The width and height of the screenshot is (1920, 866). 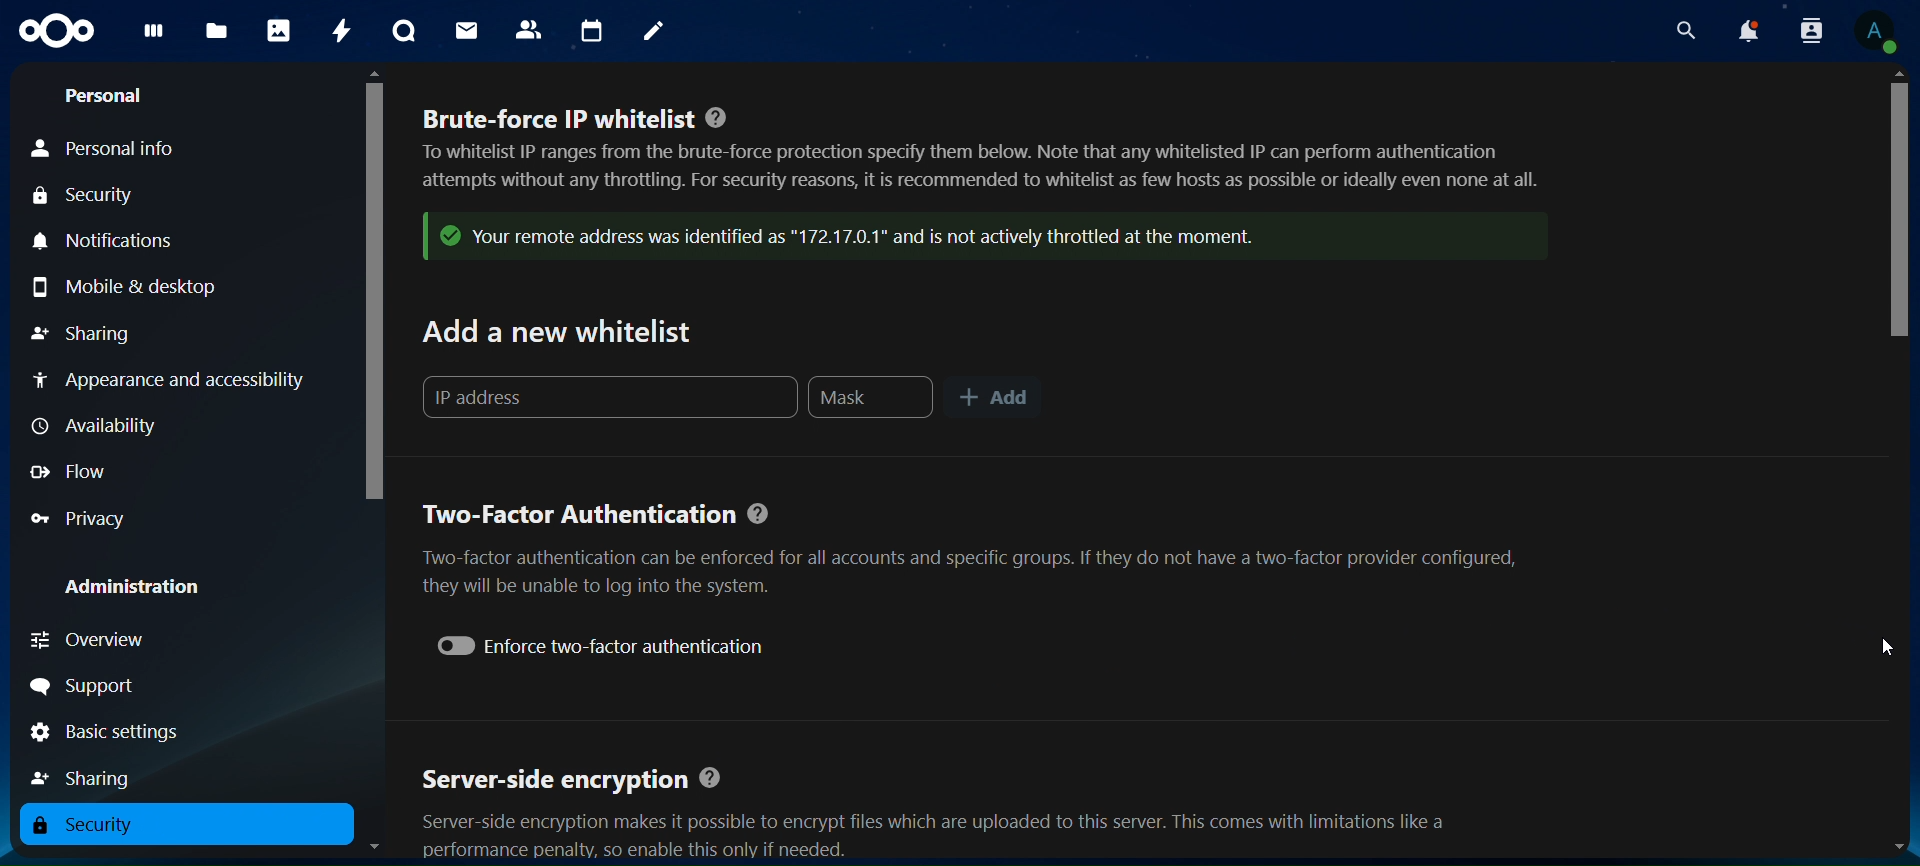 I want to click on verview, so click(x=97, y=640).